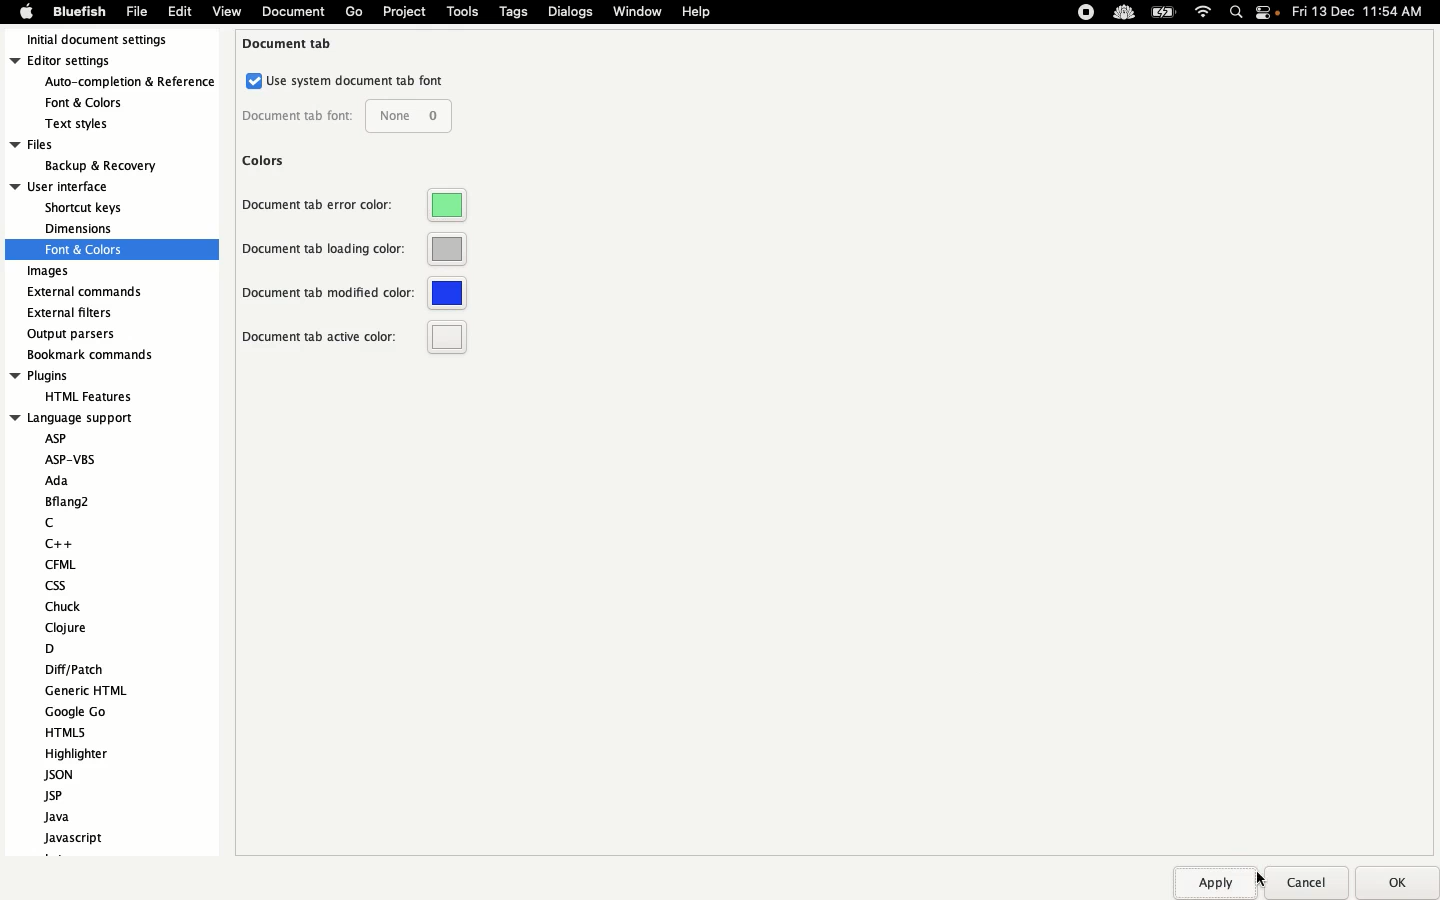 This screenshot has width=1440, height=900. Describe the element at coordinates (463, 11) in the screenshot. I see `Tools` at that location.